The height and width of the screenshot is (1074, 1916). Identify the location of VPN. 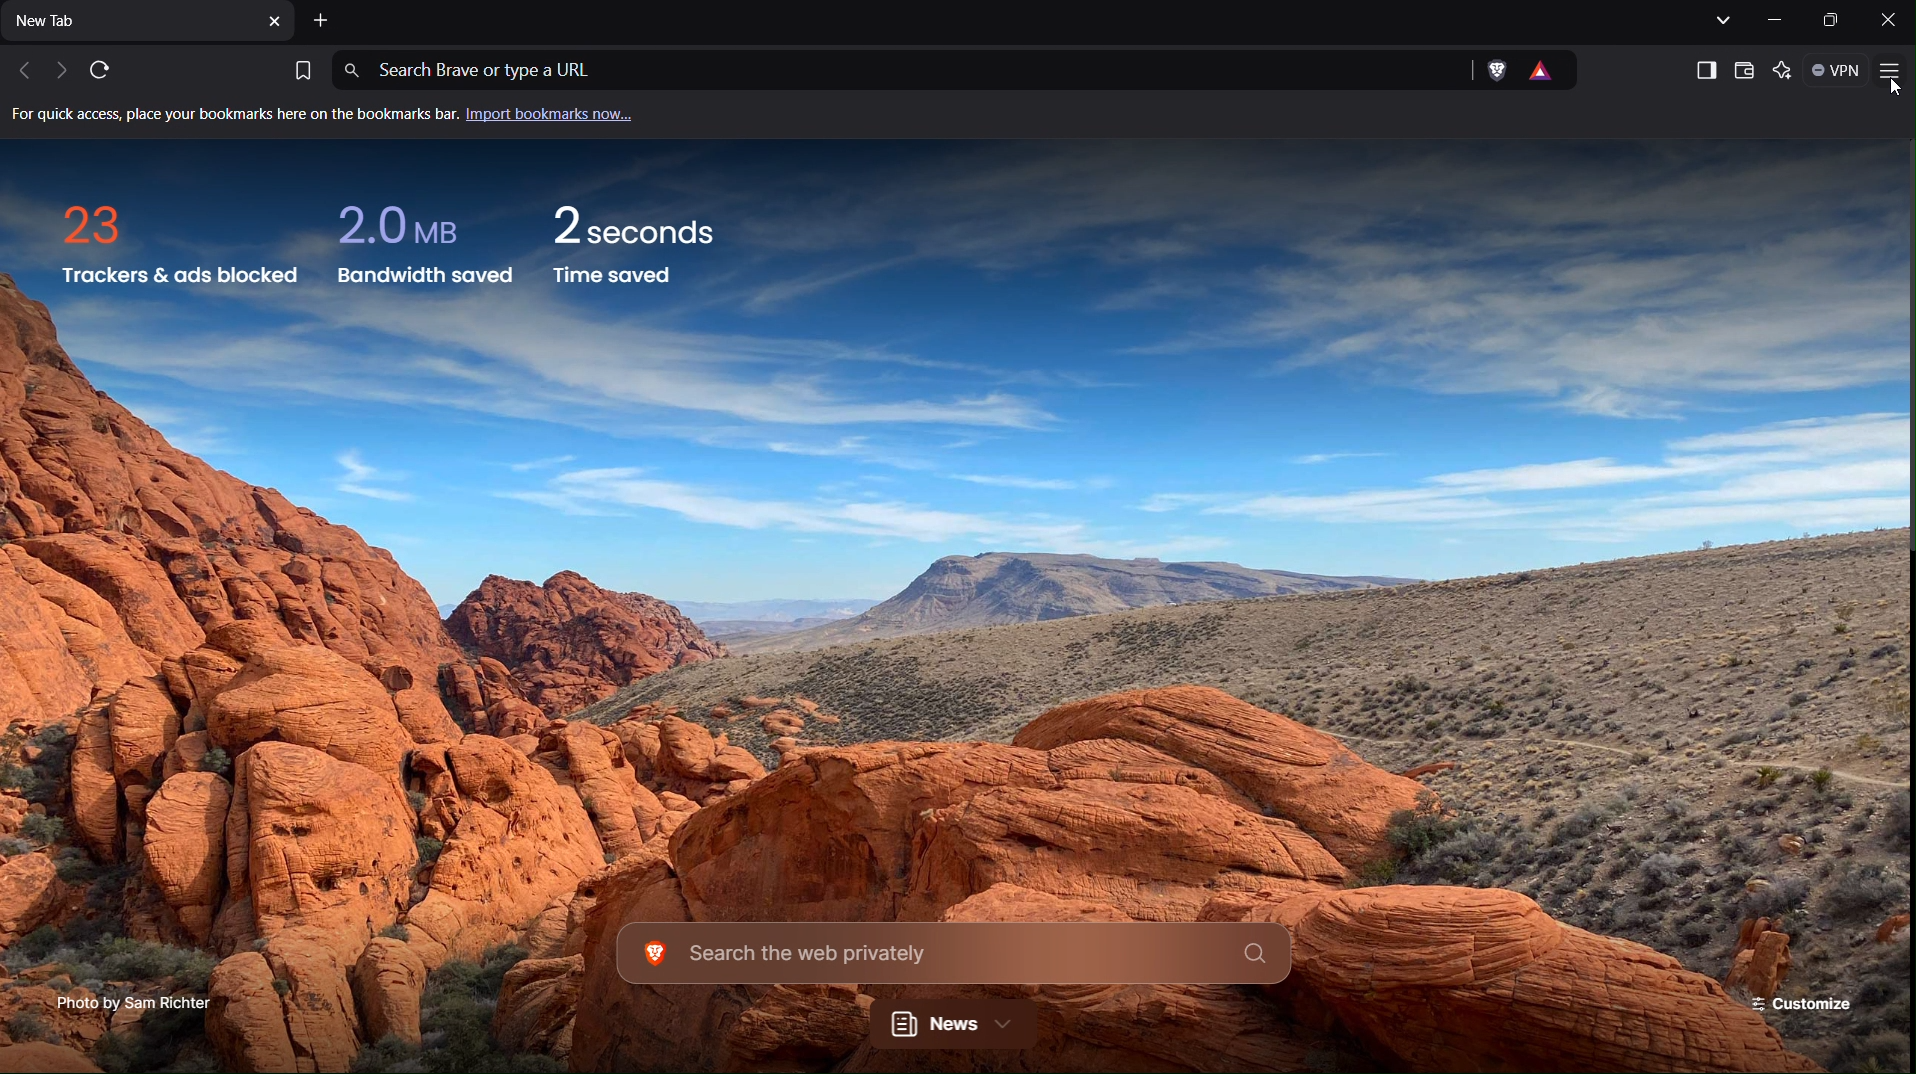
(1836, 70).